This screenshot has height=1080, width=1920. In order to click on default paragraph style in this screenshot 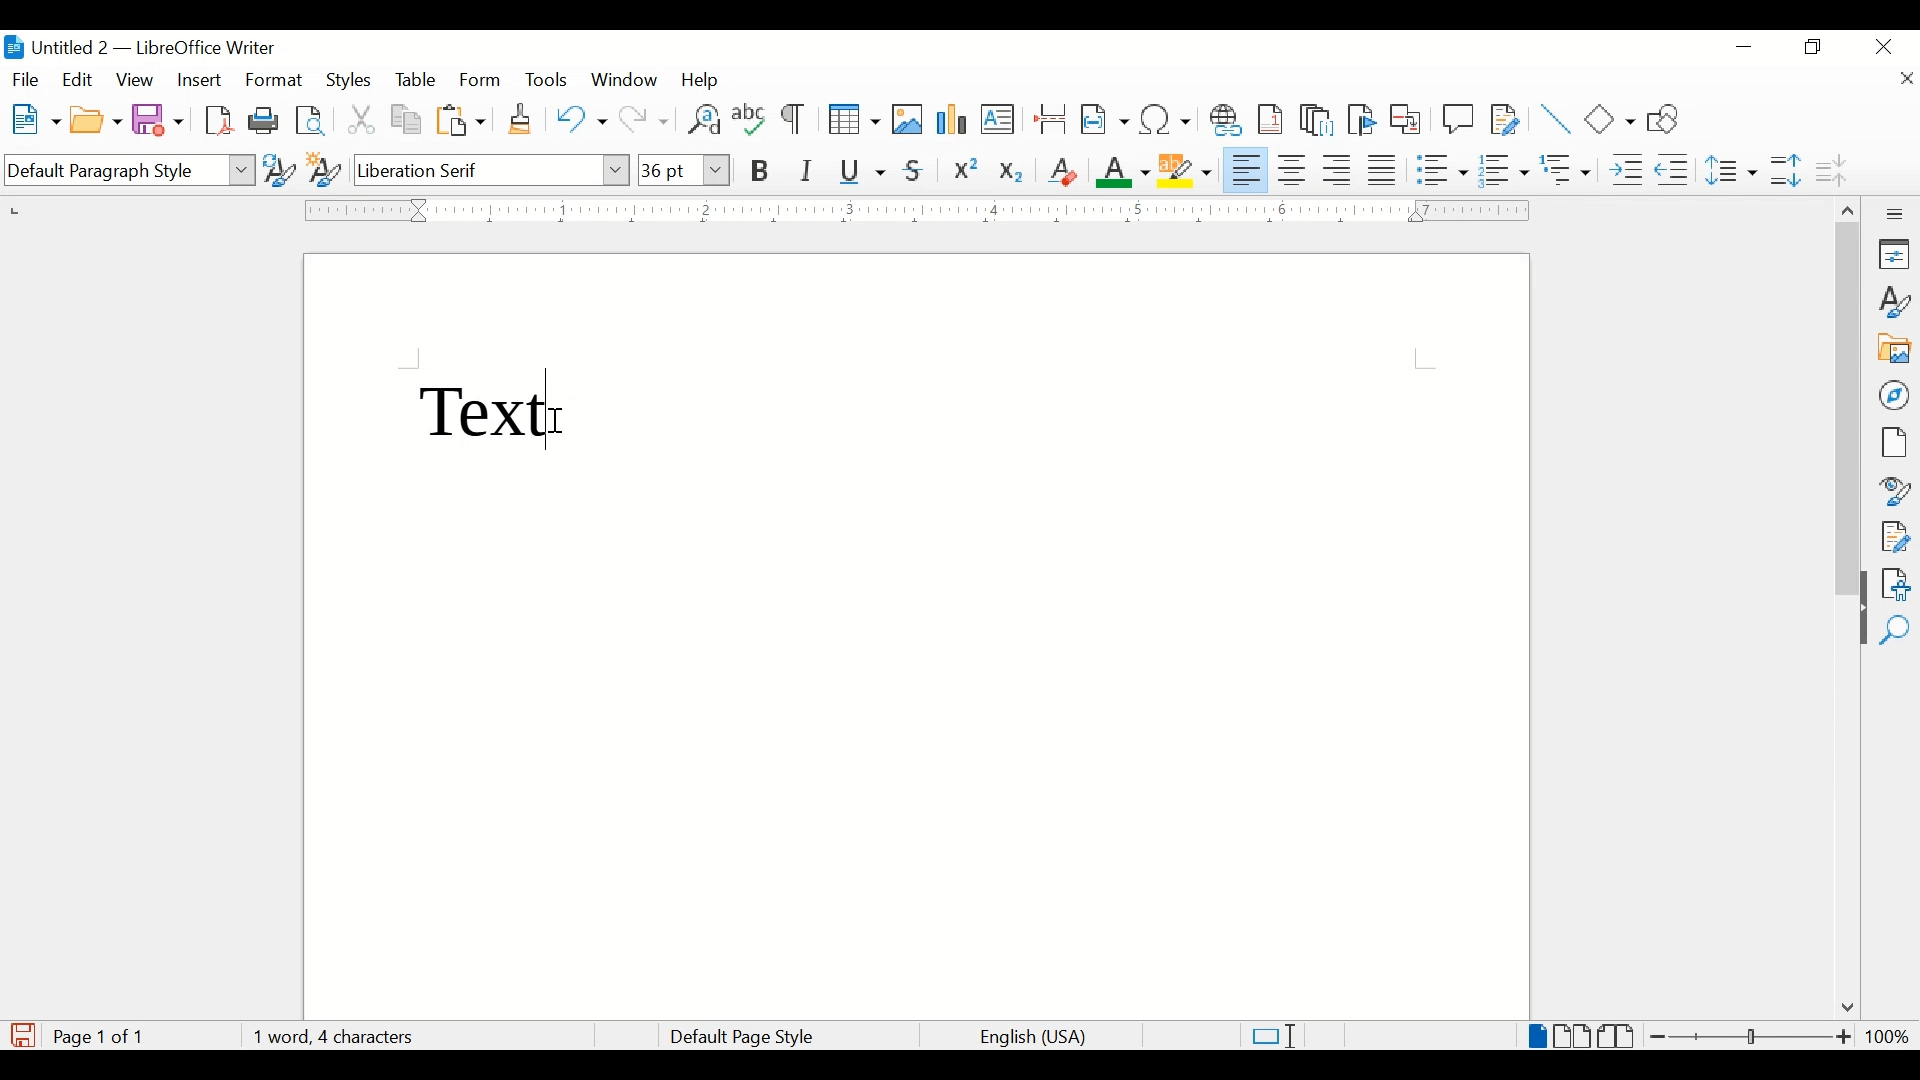, I will do `click(127, 171)`.